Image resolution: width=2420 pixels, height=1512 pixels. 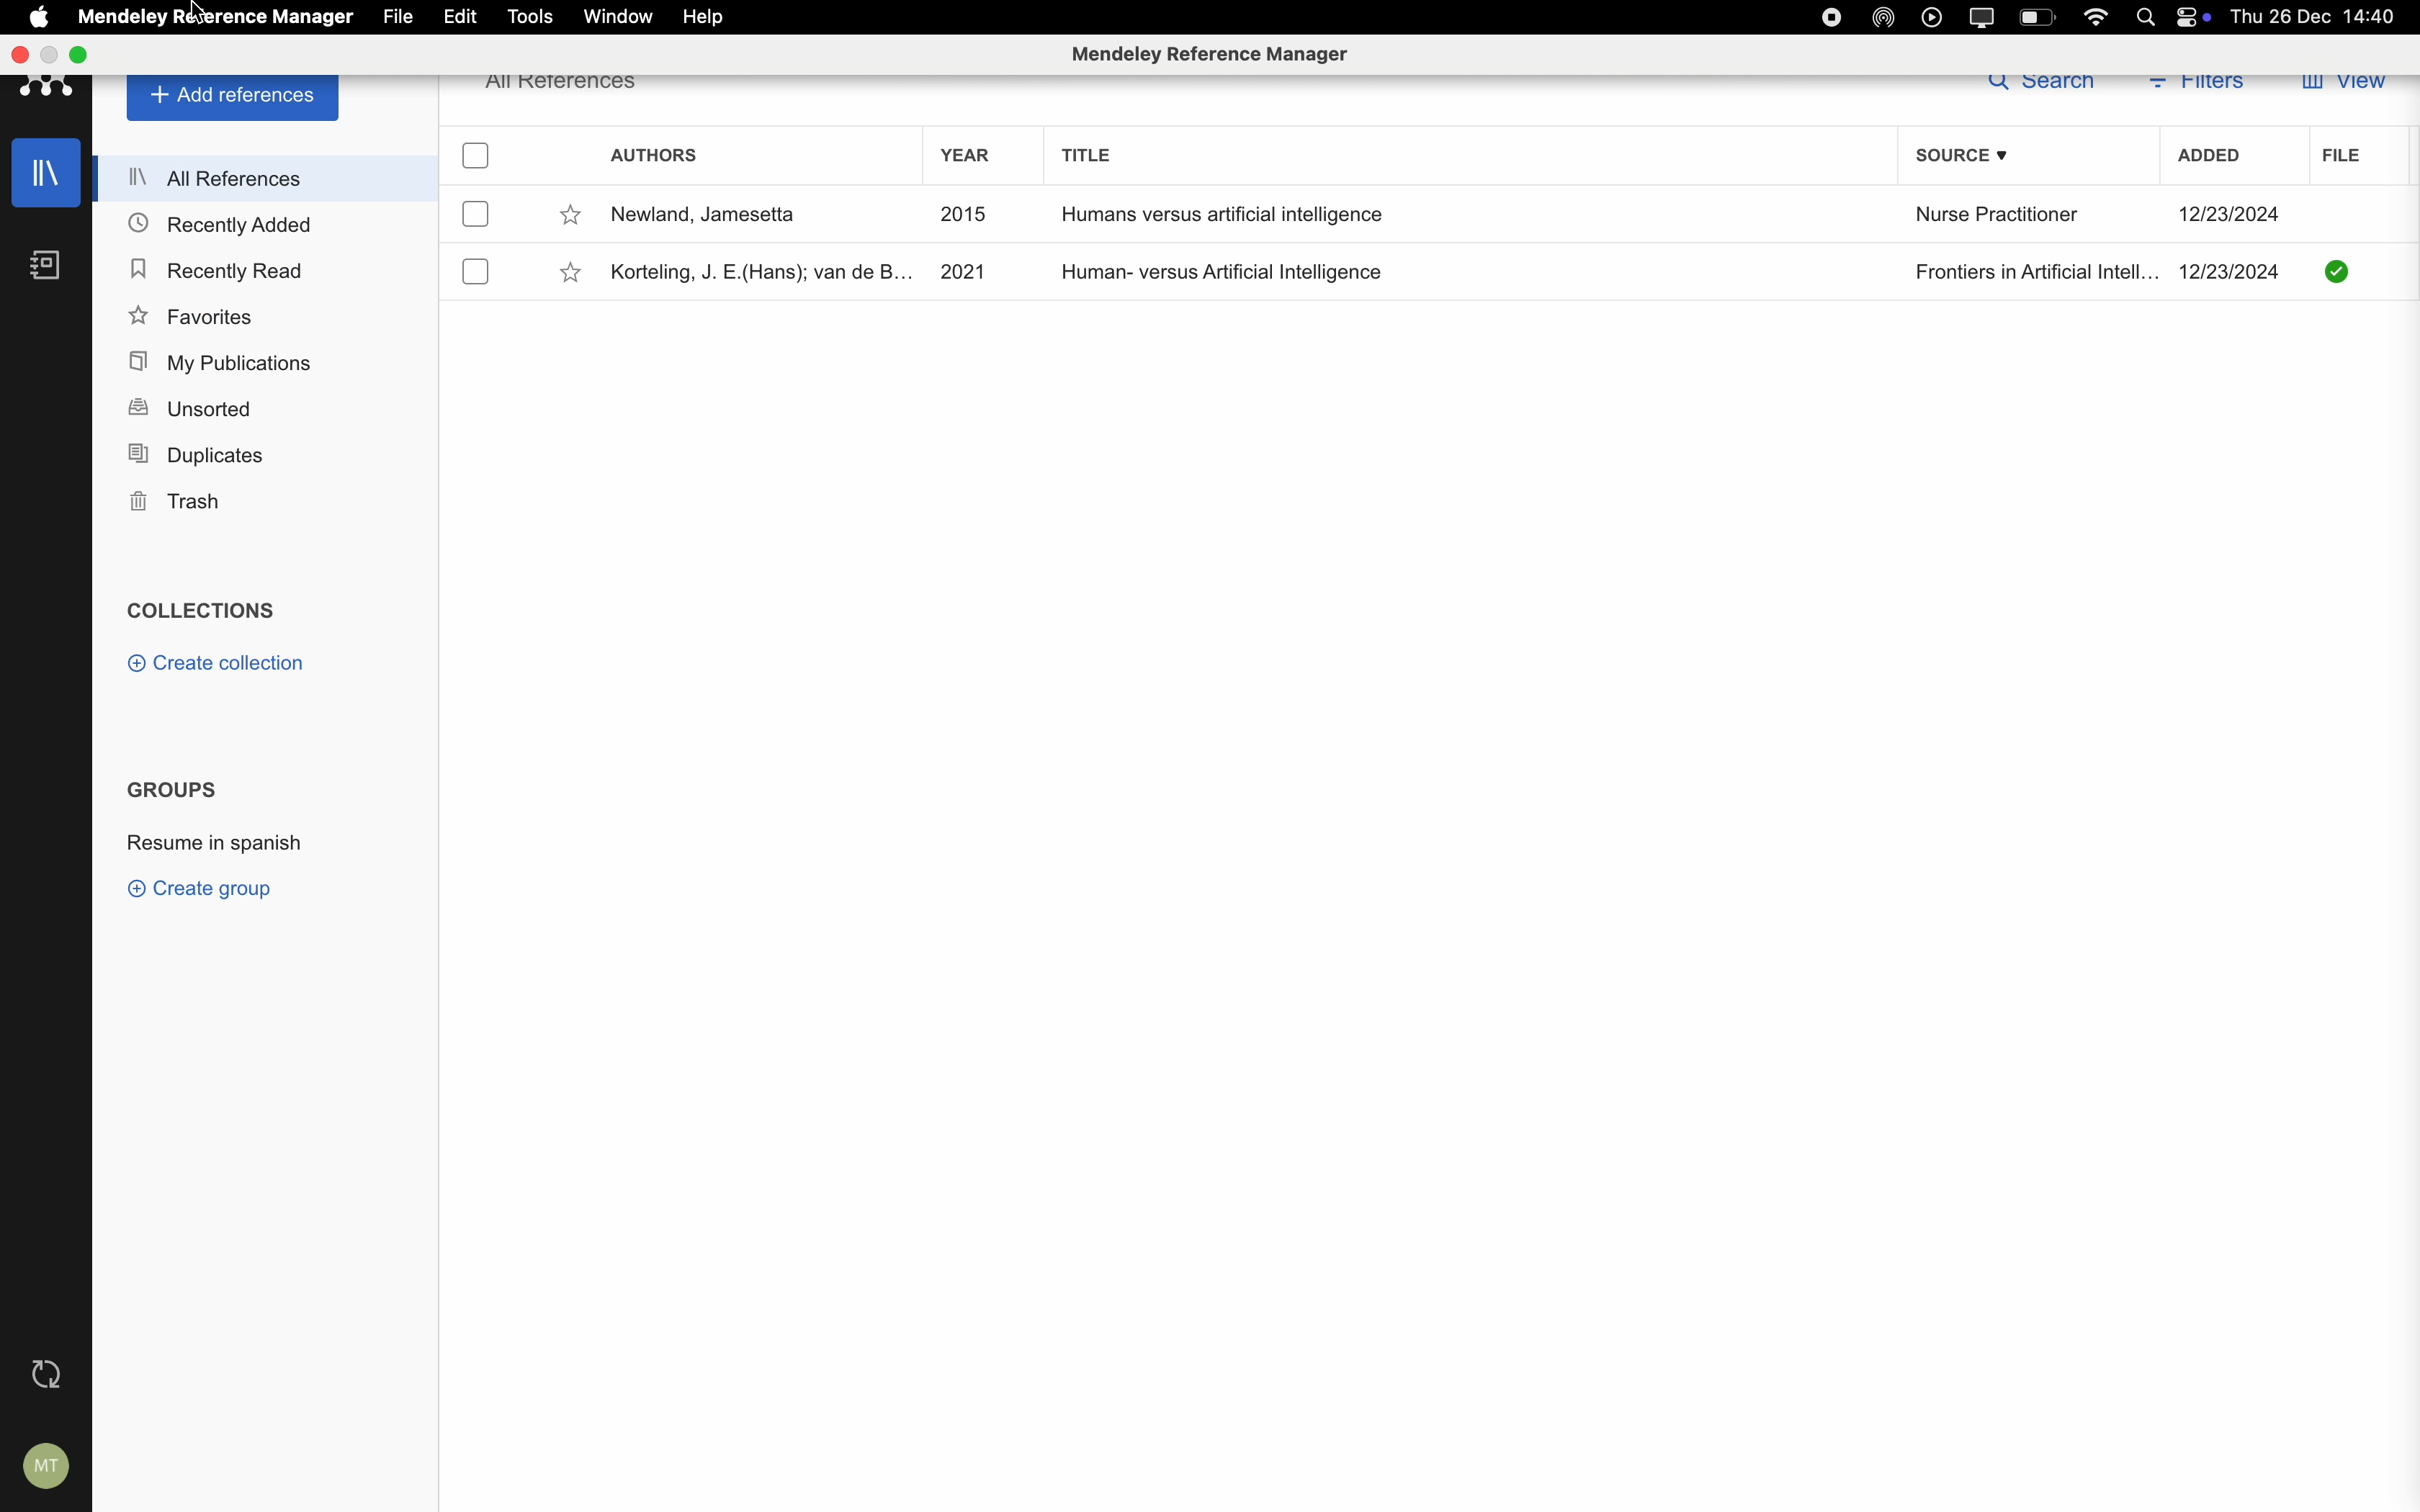 What do you see at coordinates (1966, 157) in the screenshot?
I see `source` at bounding box center [1966, 157].